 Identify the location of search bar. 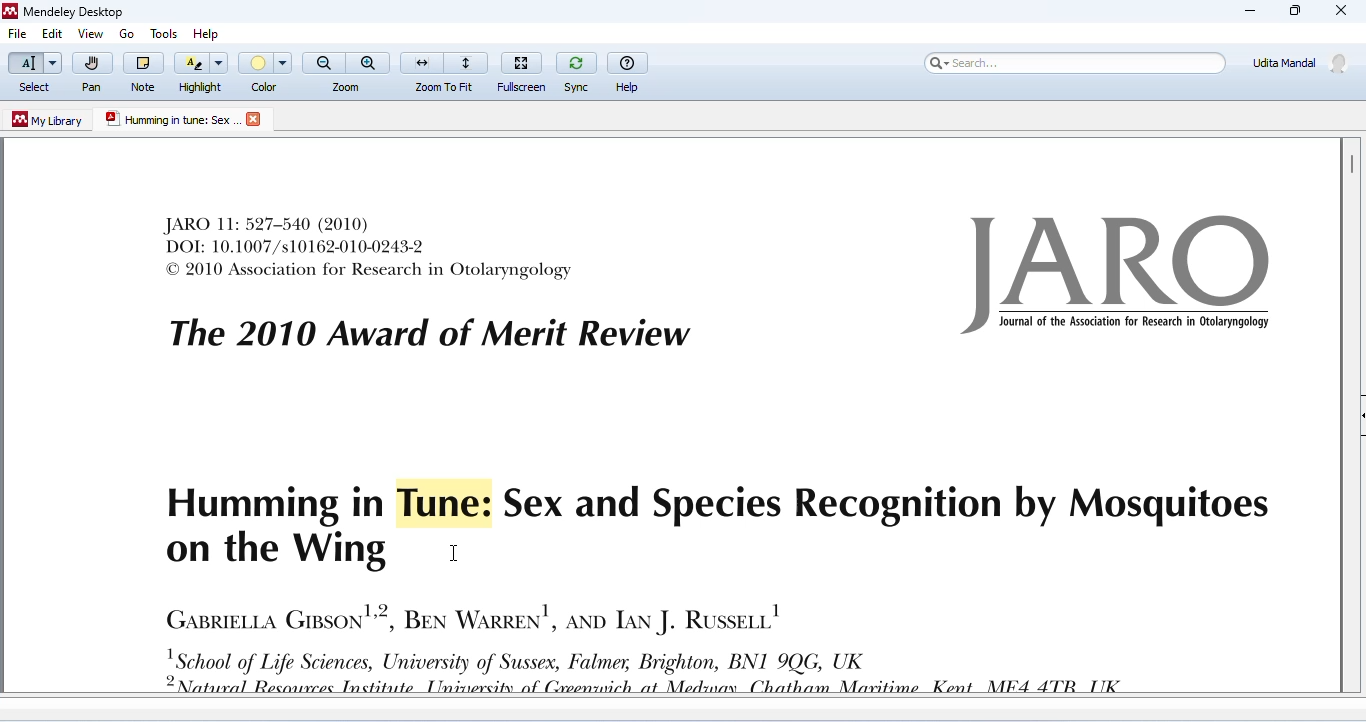
(1072, 62).